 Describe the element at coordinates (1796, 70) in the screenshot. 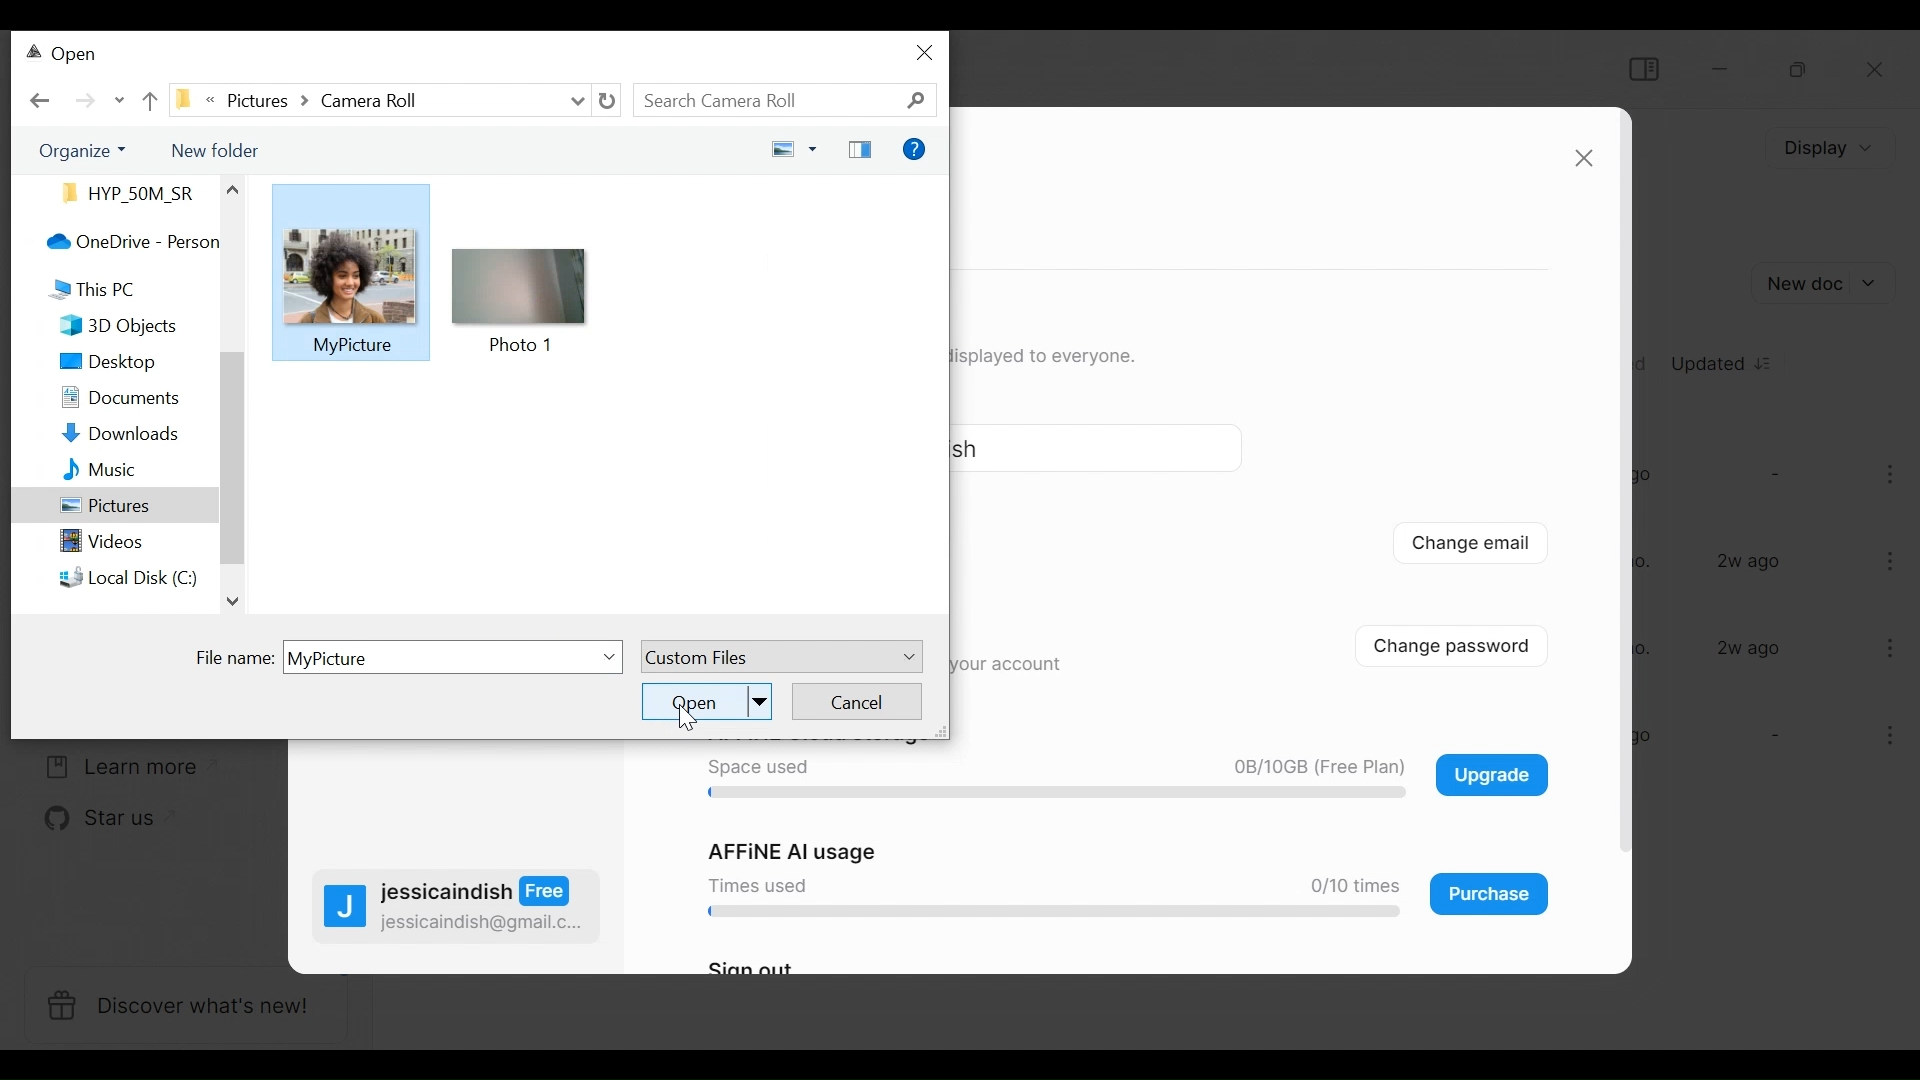

I see `Restore` at that location.